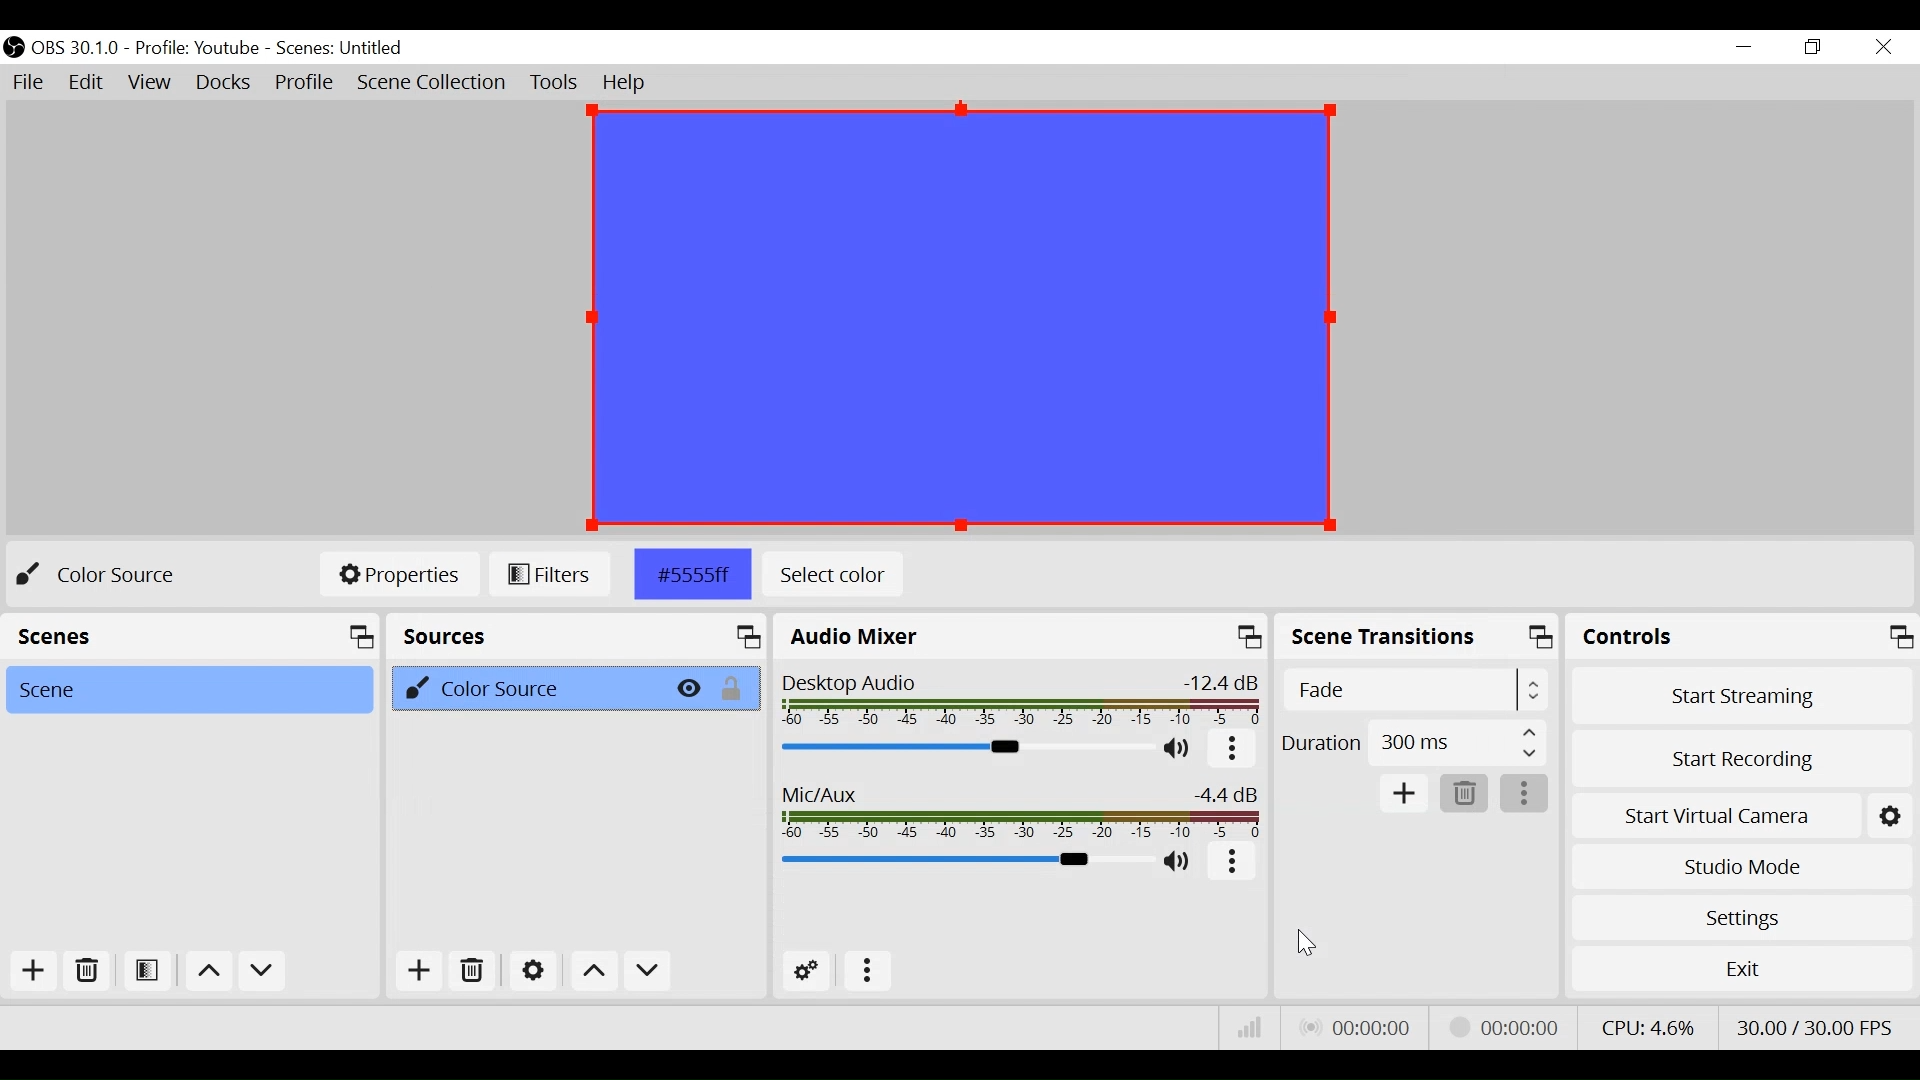 Image resolution: width=1920 pixels, height=1080 pixels. Describe the element at coordinates (164, 572) in the screenshot. I see `Color Source` at that location.